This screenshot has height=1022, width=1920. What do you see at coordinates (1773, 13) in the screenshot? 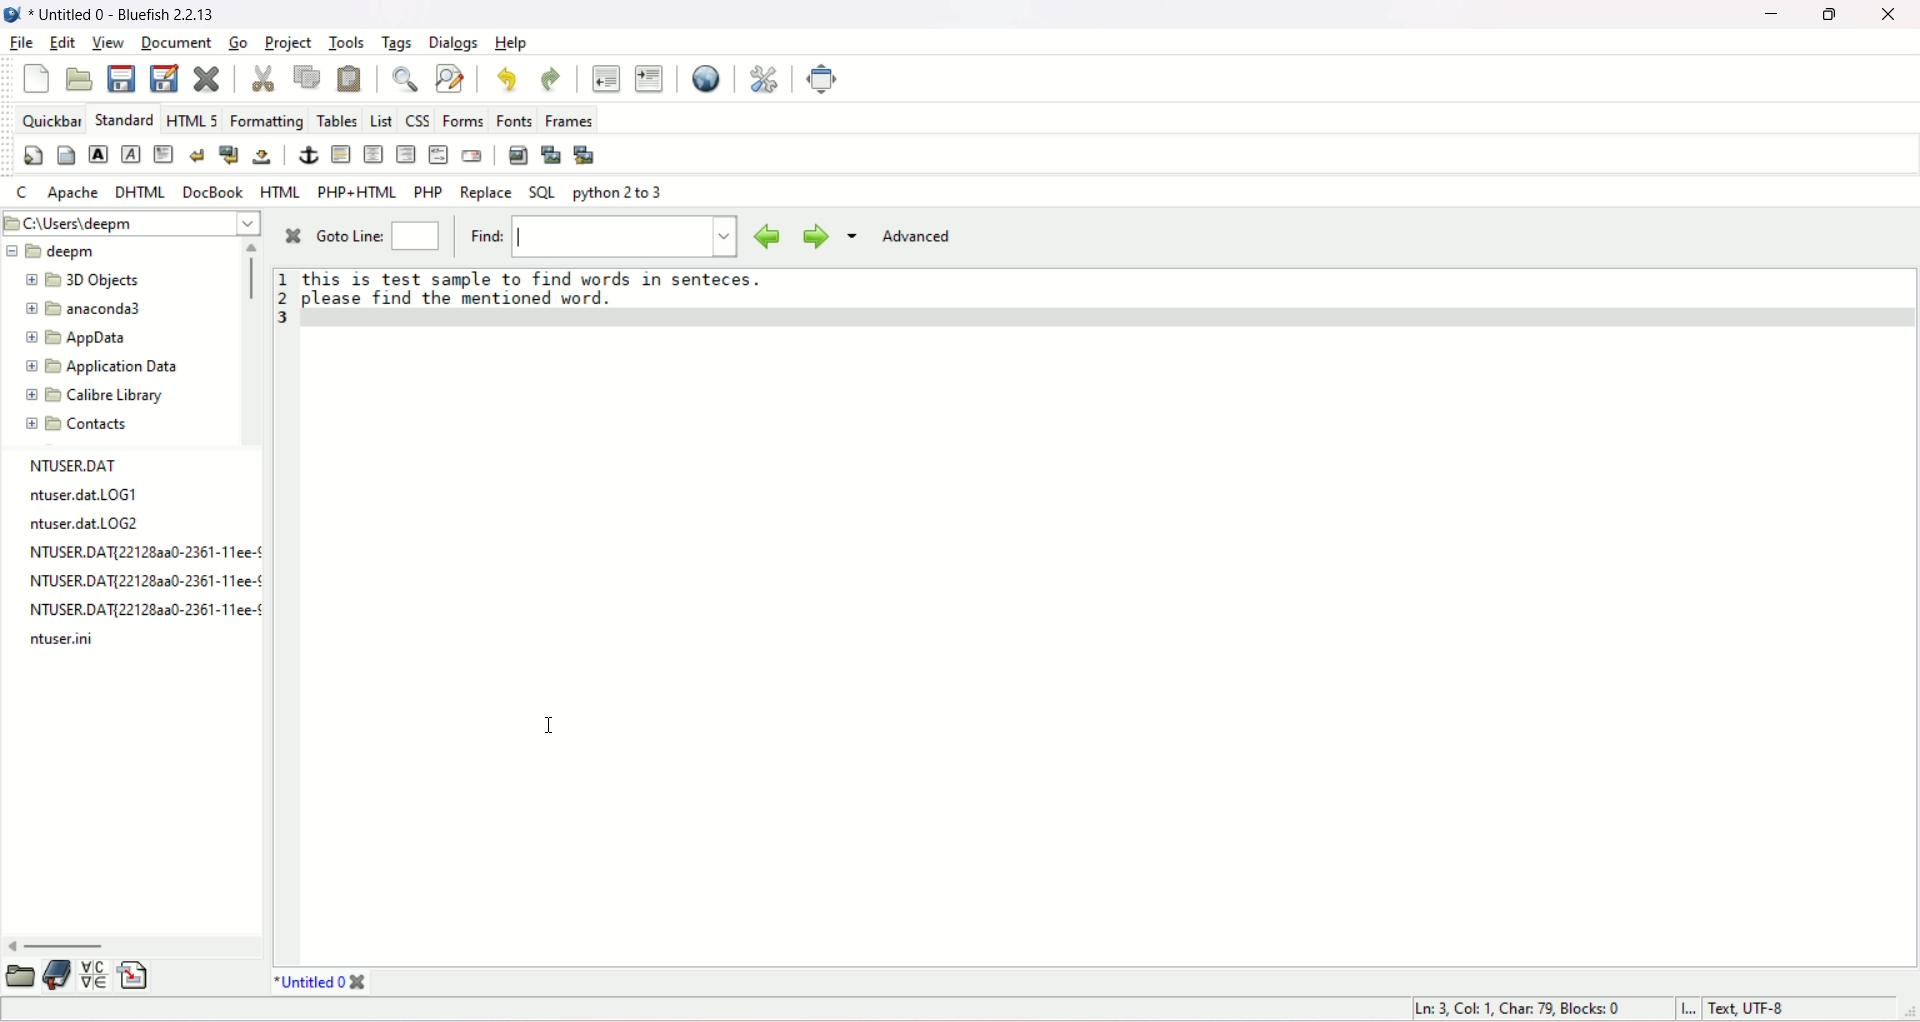
I see `minimize` at bounding box center [1773, 13].